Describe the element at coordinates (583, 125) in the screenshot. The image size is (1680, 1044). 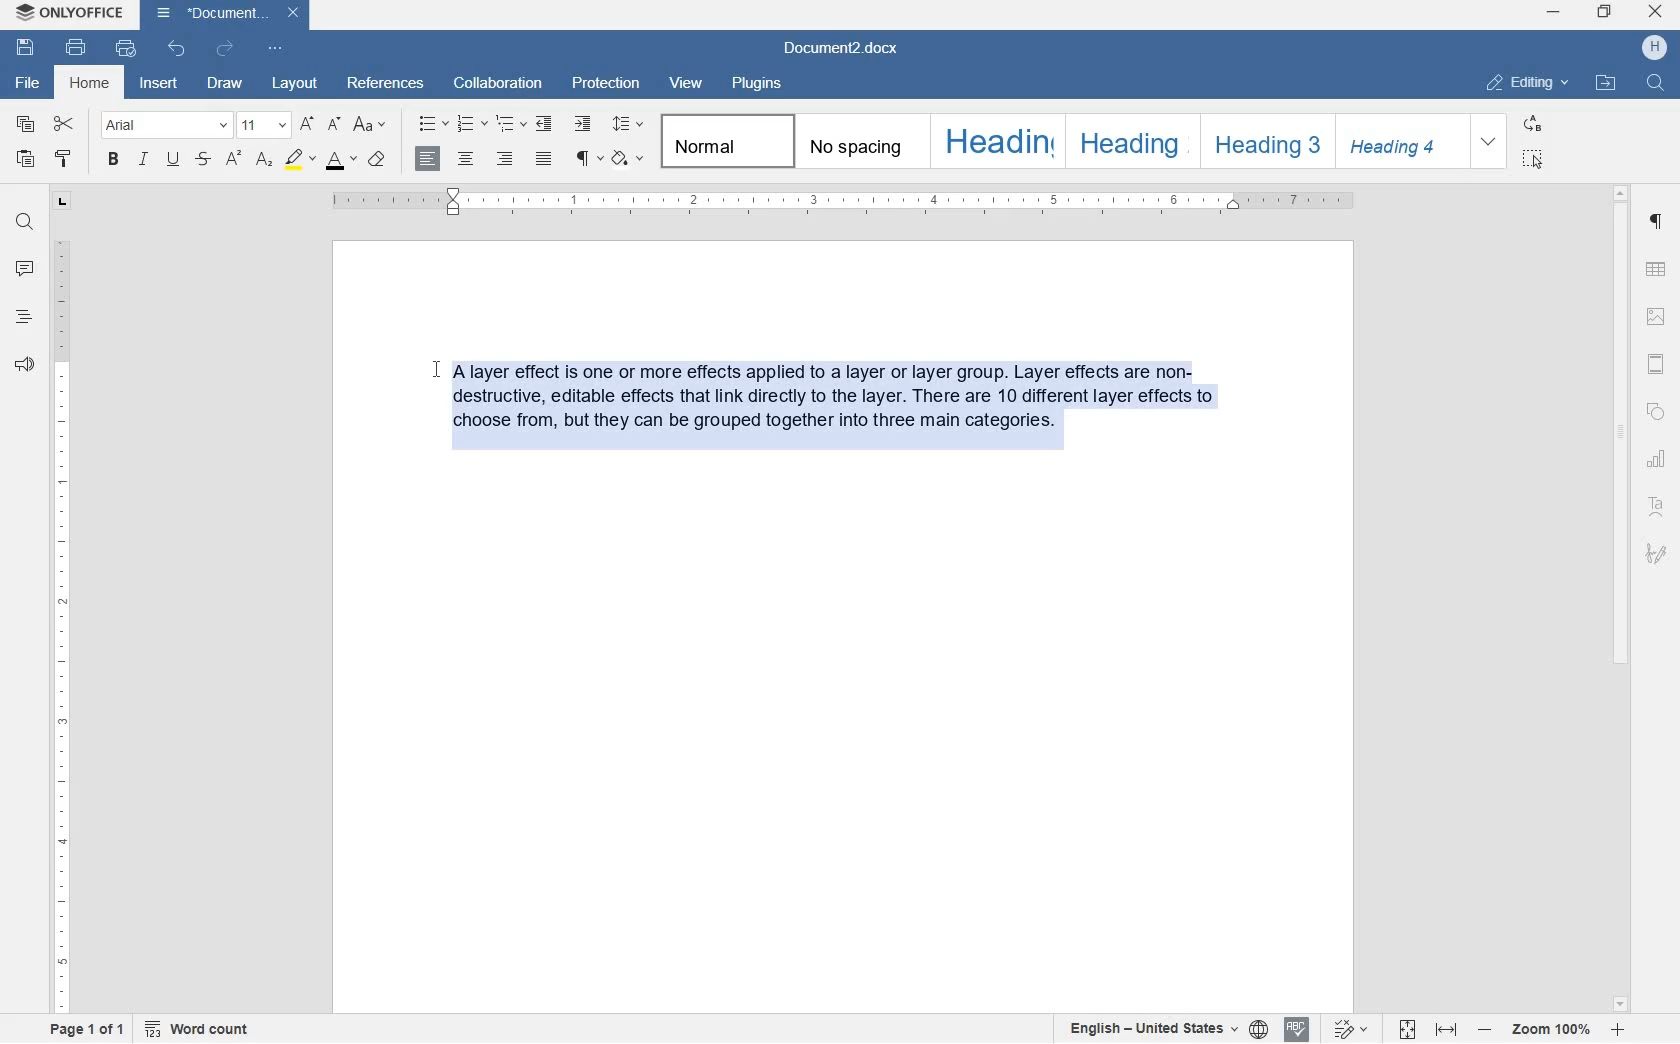
I see `increase indent` at that location.